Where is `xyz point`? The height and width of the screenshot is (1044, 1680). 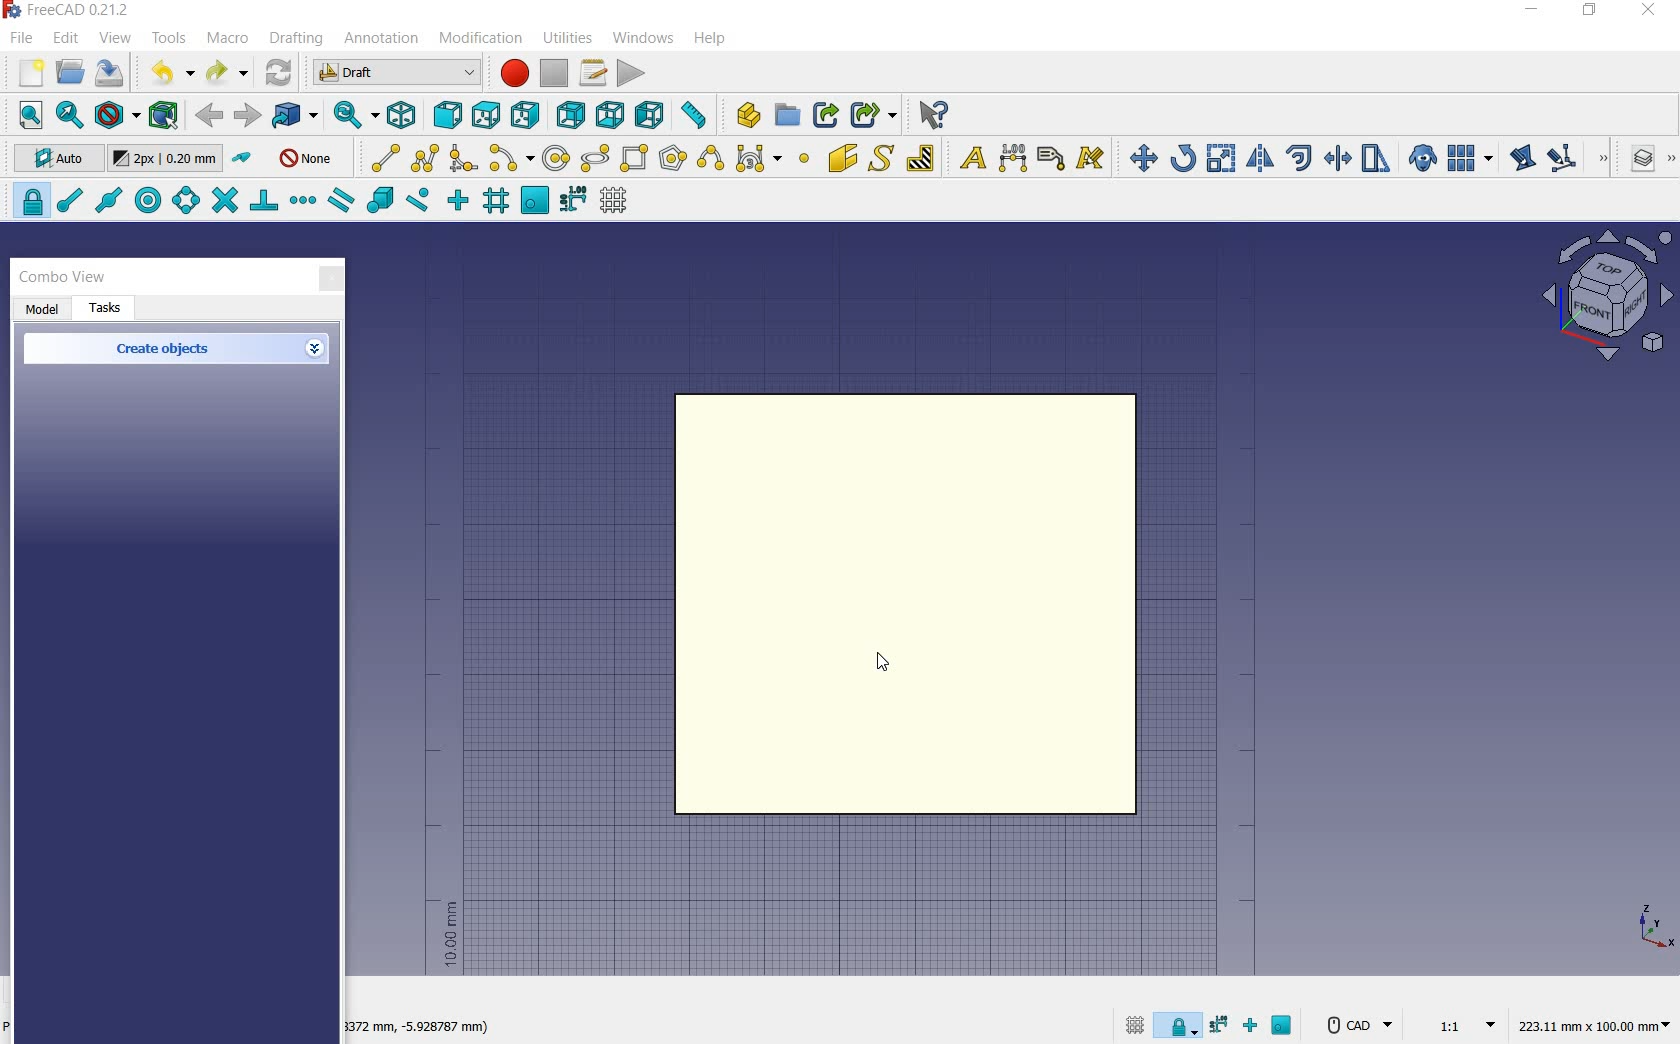 xyz point is located at coordinates (1655, 926).